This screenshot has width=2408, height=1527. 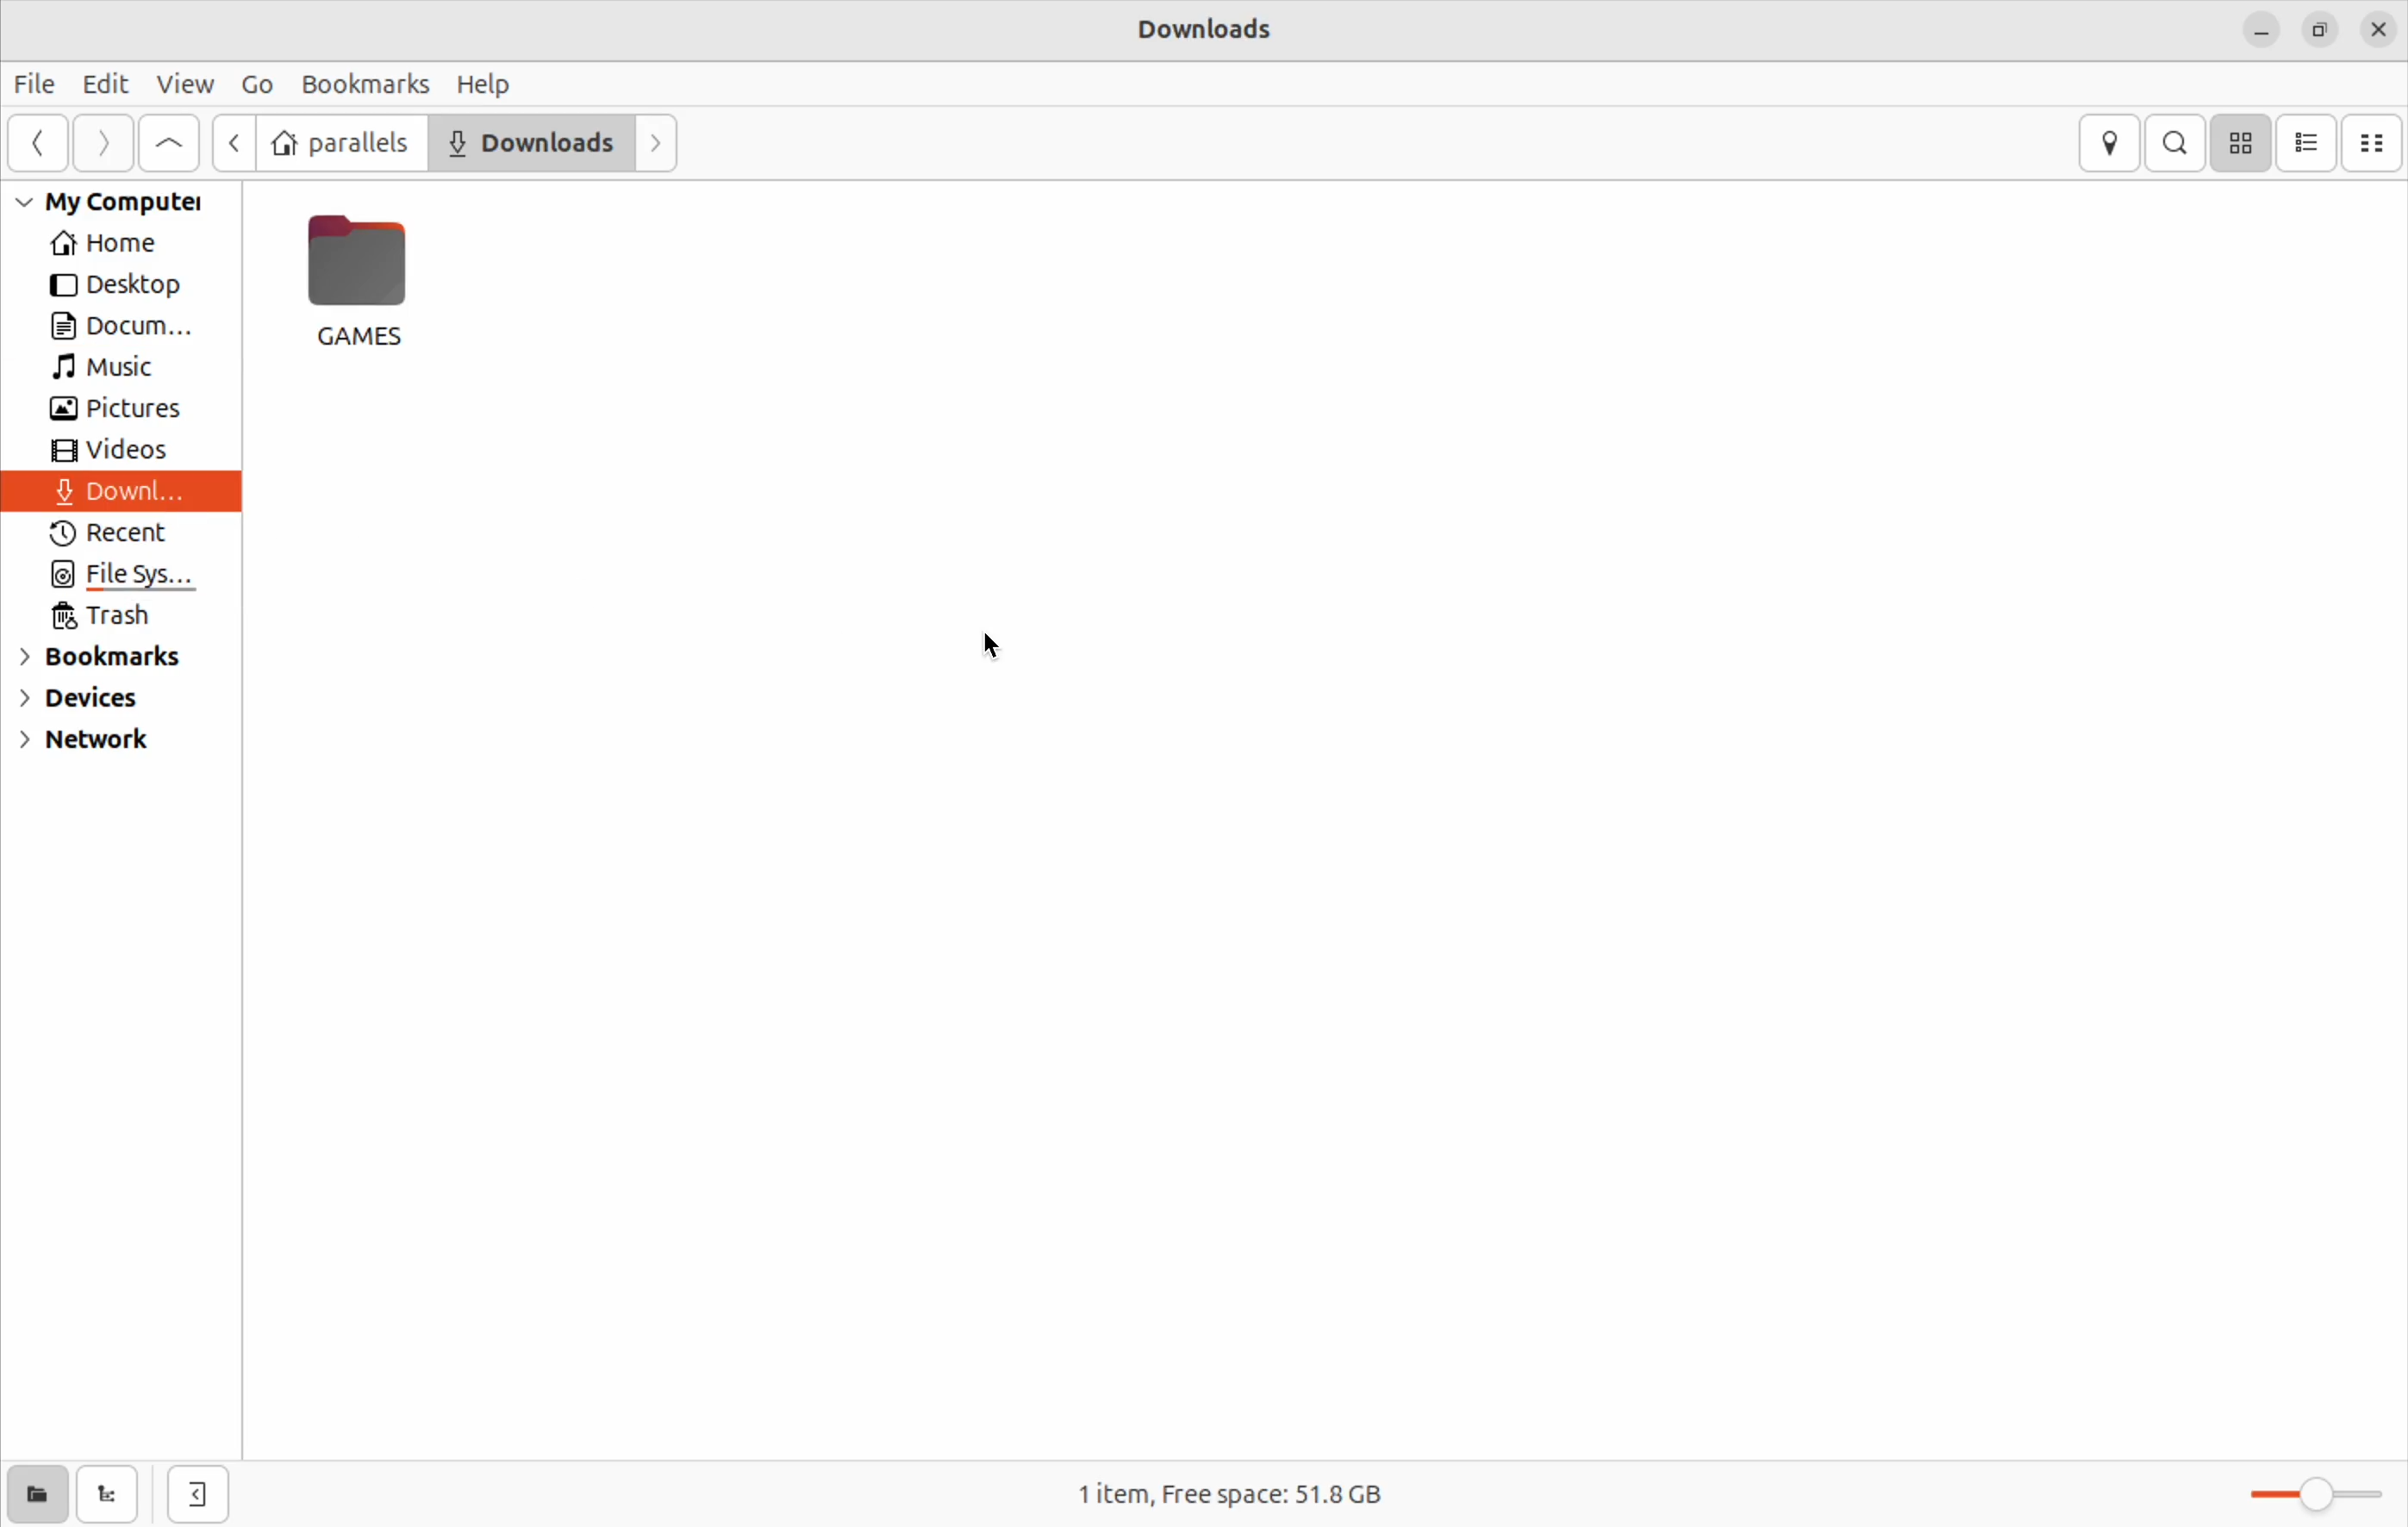 I want to click on location, so click(x=2109, y=140).